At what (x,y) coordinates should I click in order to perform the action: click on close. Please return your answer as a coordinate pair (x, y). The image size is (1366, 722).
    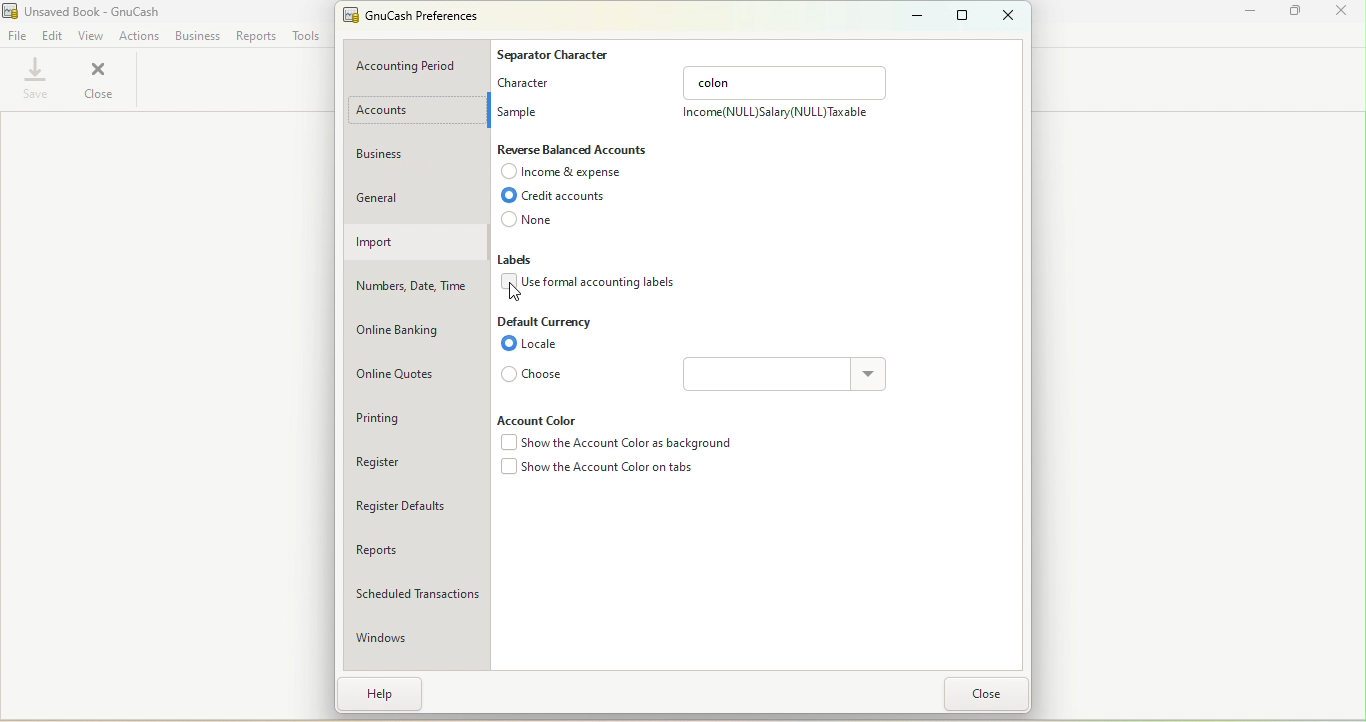
    Looking at the image, I should click on (1340, 11).